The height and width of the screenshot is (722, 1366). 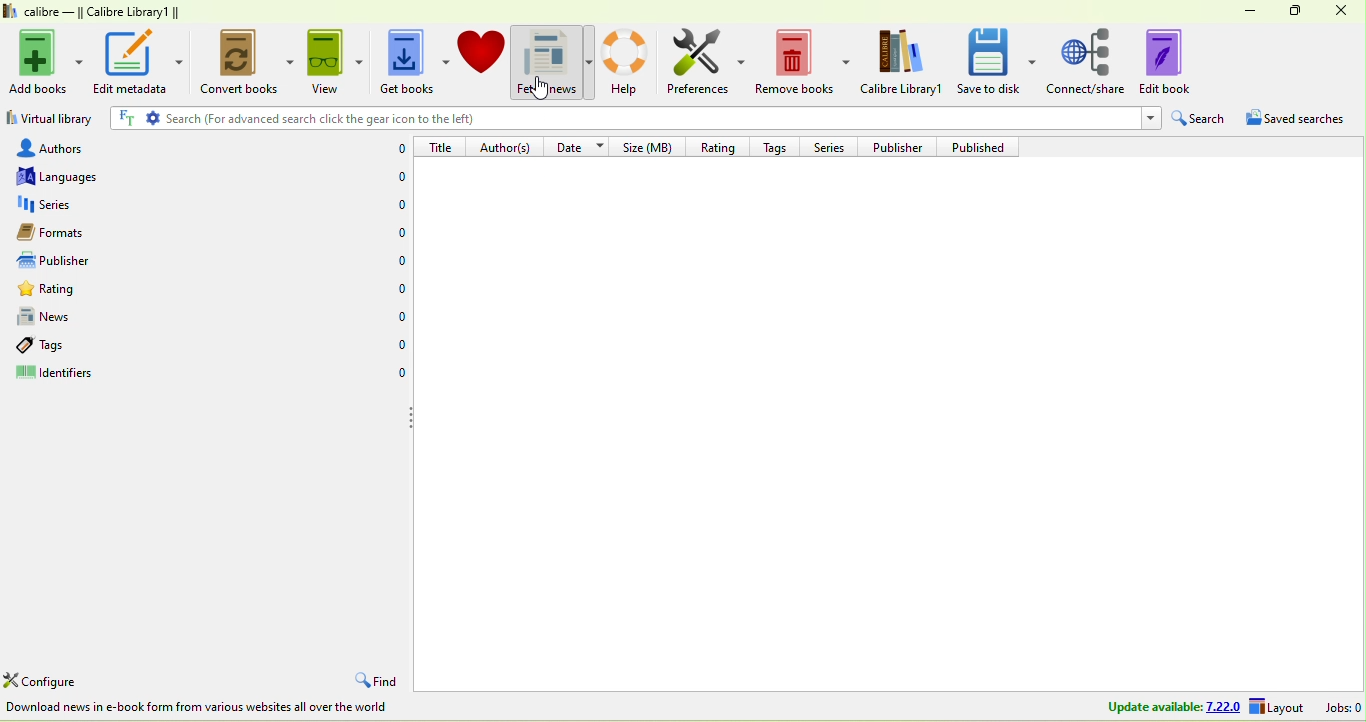 I want to click on Drop down, so click(x=1149, y=118).